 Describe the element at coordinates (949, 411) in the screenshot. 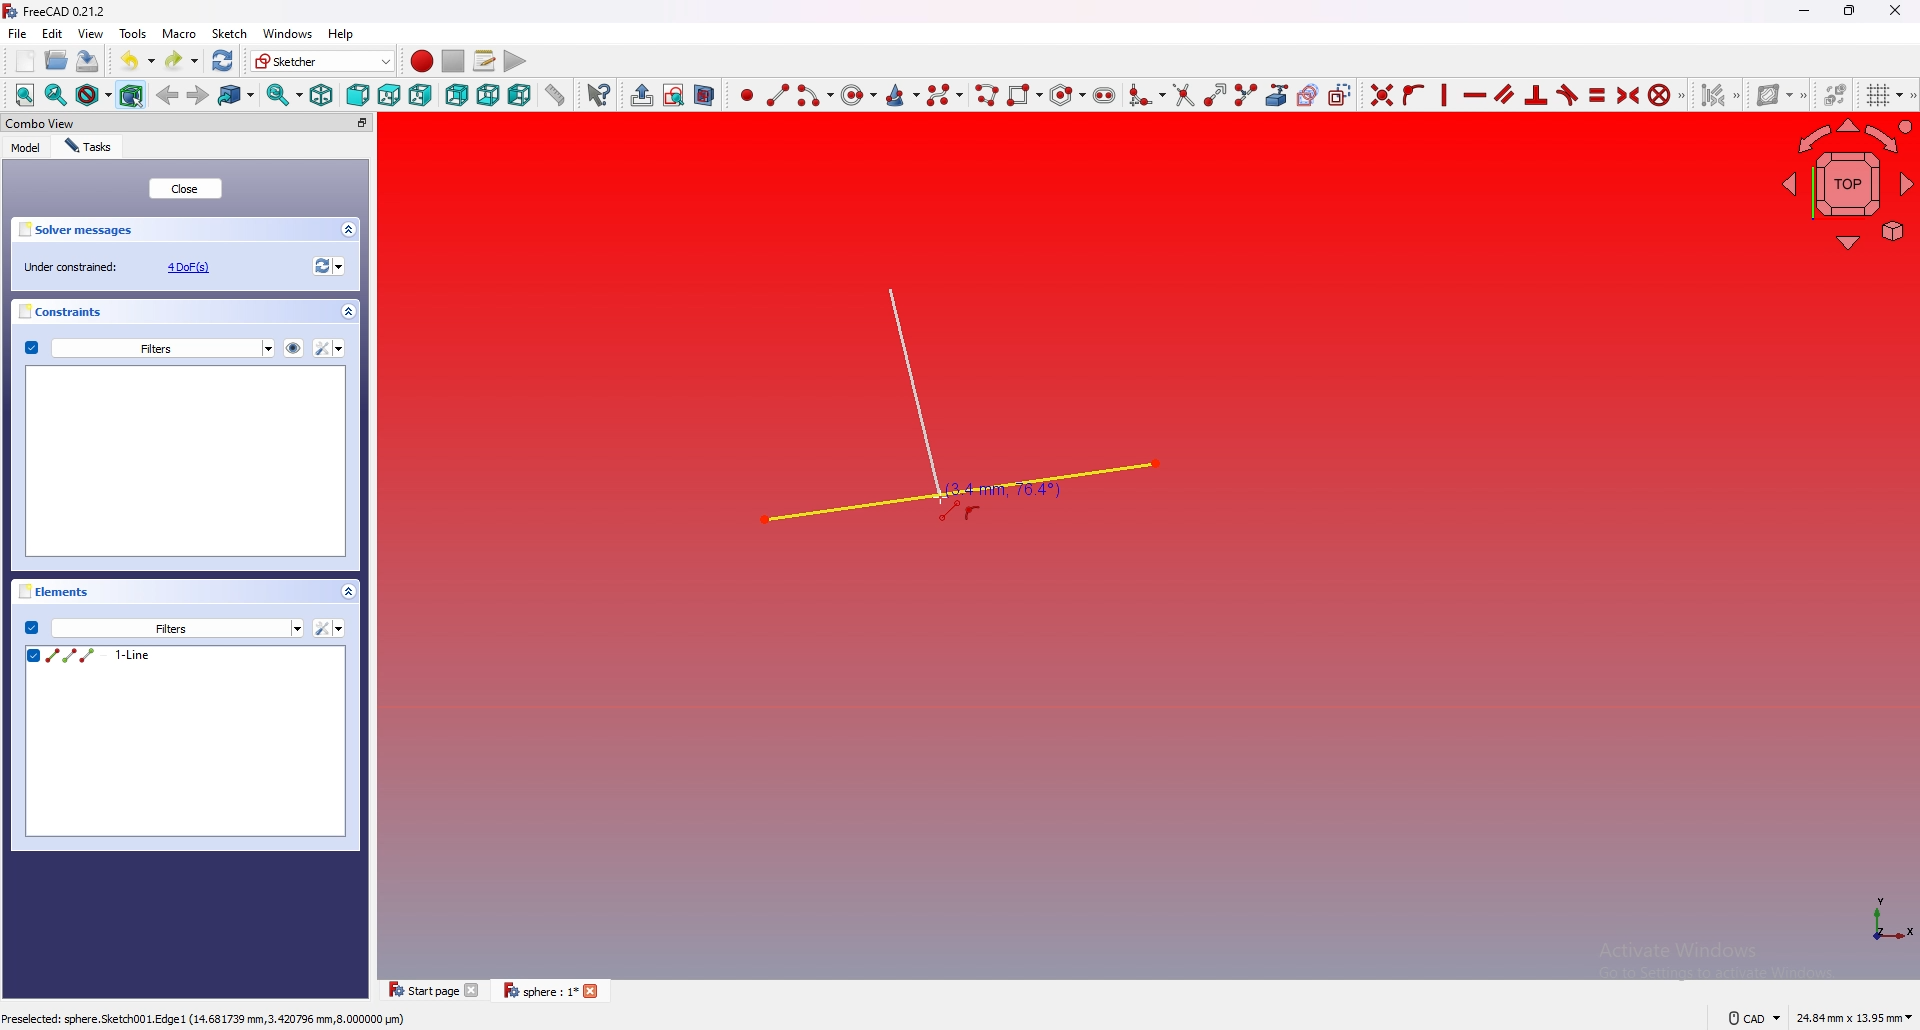

I see `line 2 and line 1` at that location.